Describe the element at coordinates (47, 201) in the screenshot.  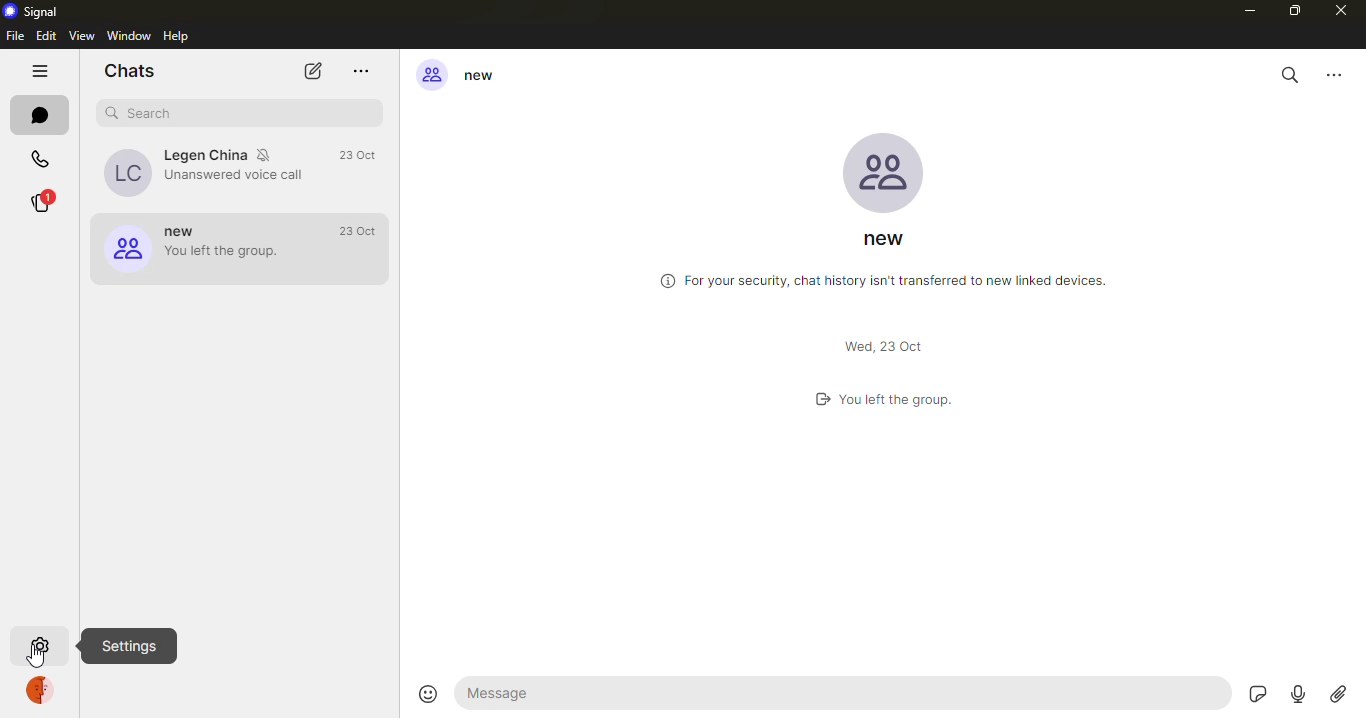
I see `stories` at that location.